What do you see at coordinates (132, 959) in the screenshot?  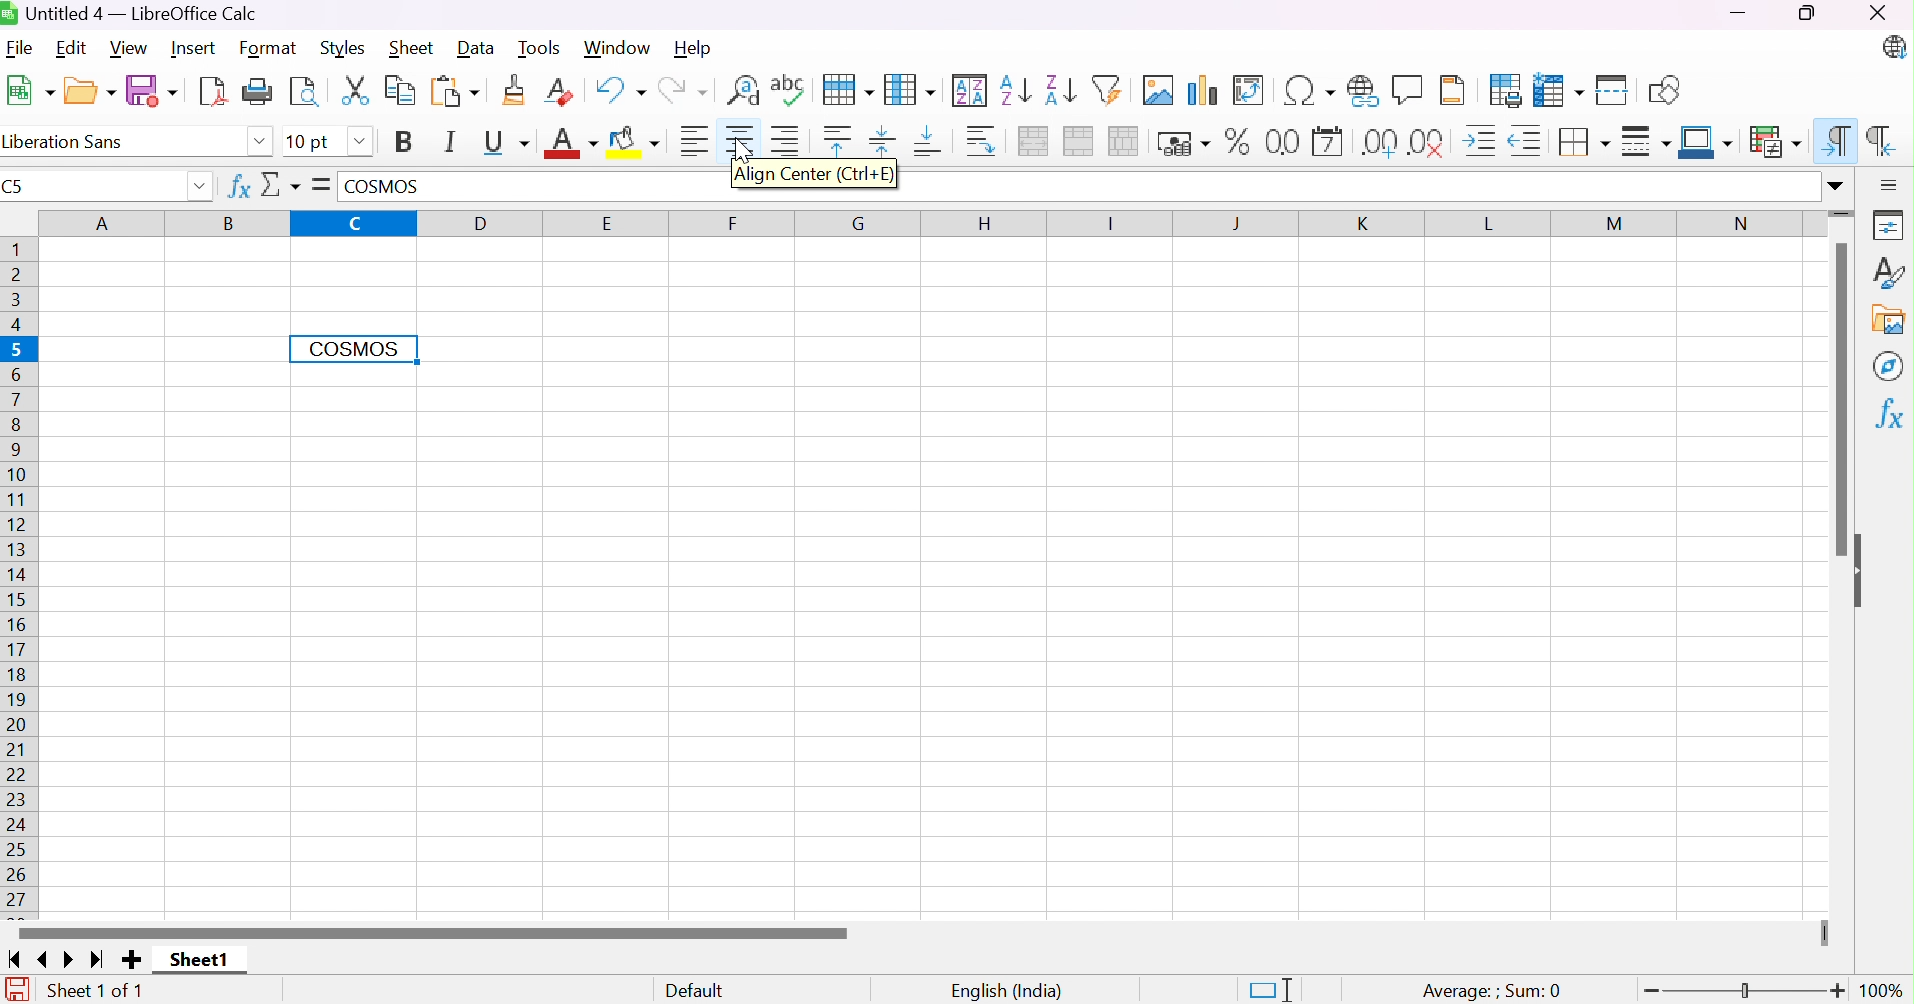 I see `Add New Sheet` at bounding box center [132, 959].